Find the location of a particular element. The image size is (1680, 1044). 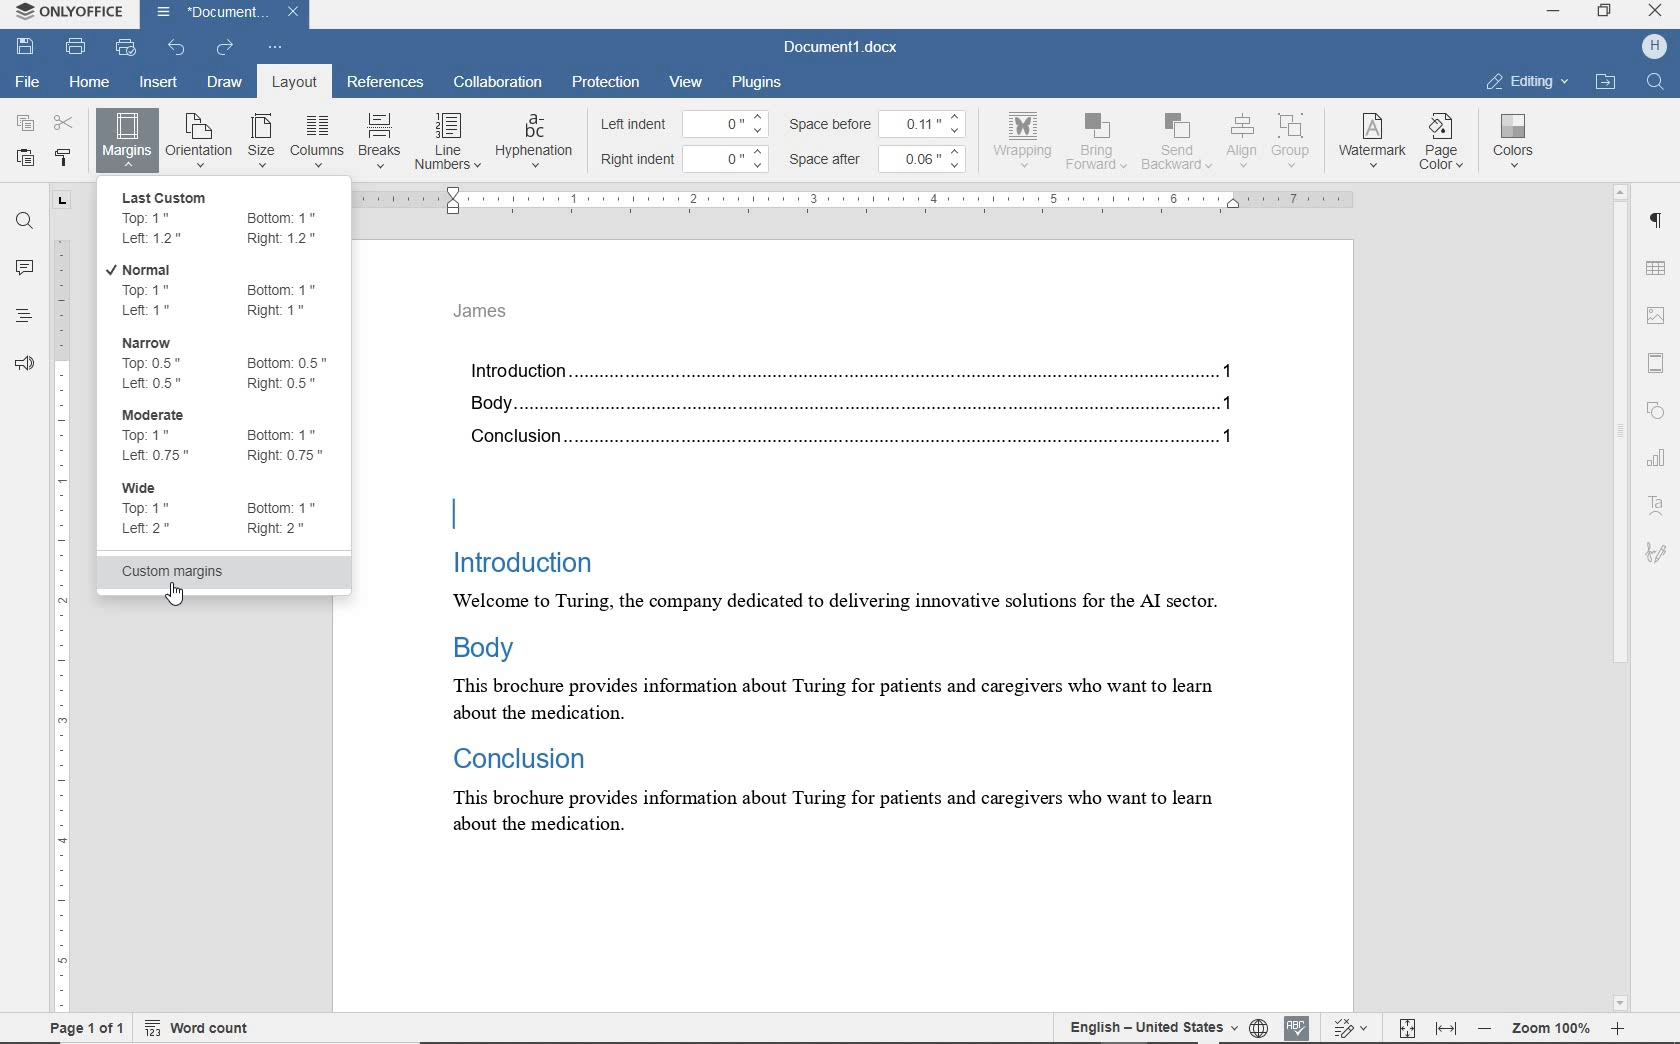

redo is located at coordinates (225, 48).